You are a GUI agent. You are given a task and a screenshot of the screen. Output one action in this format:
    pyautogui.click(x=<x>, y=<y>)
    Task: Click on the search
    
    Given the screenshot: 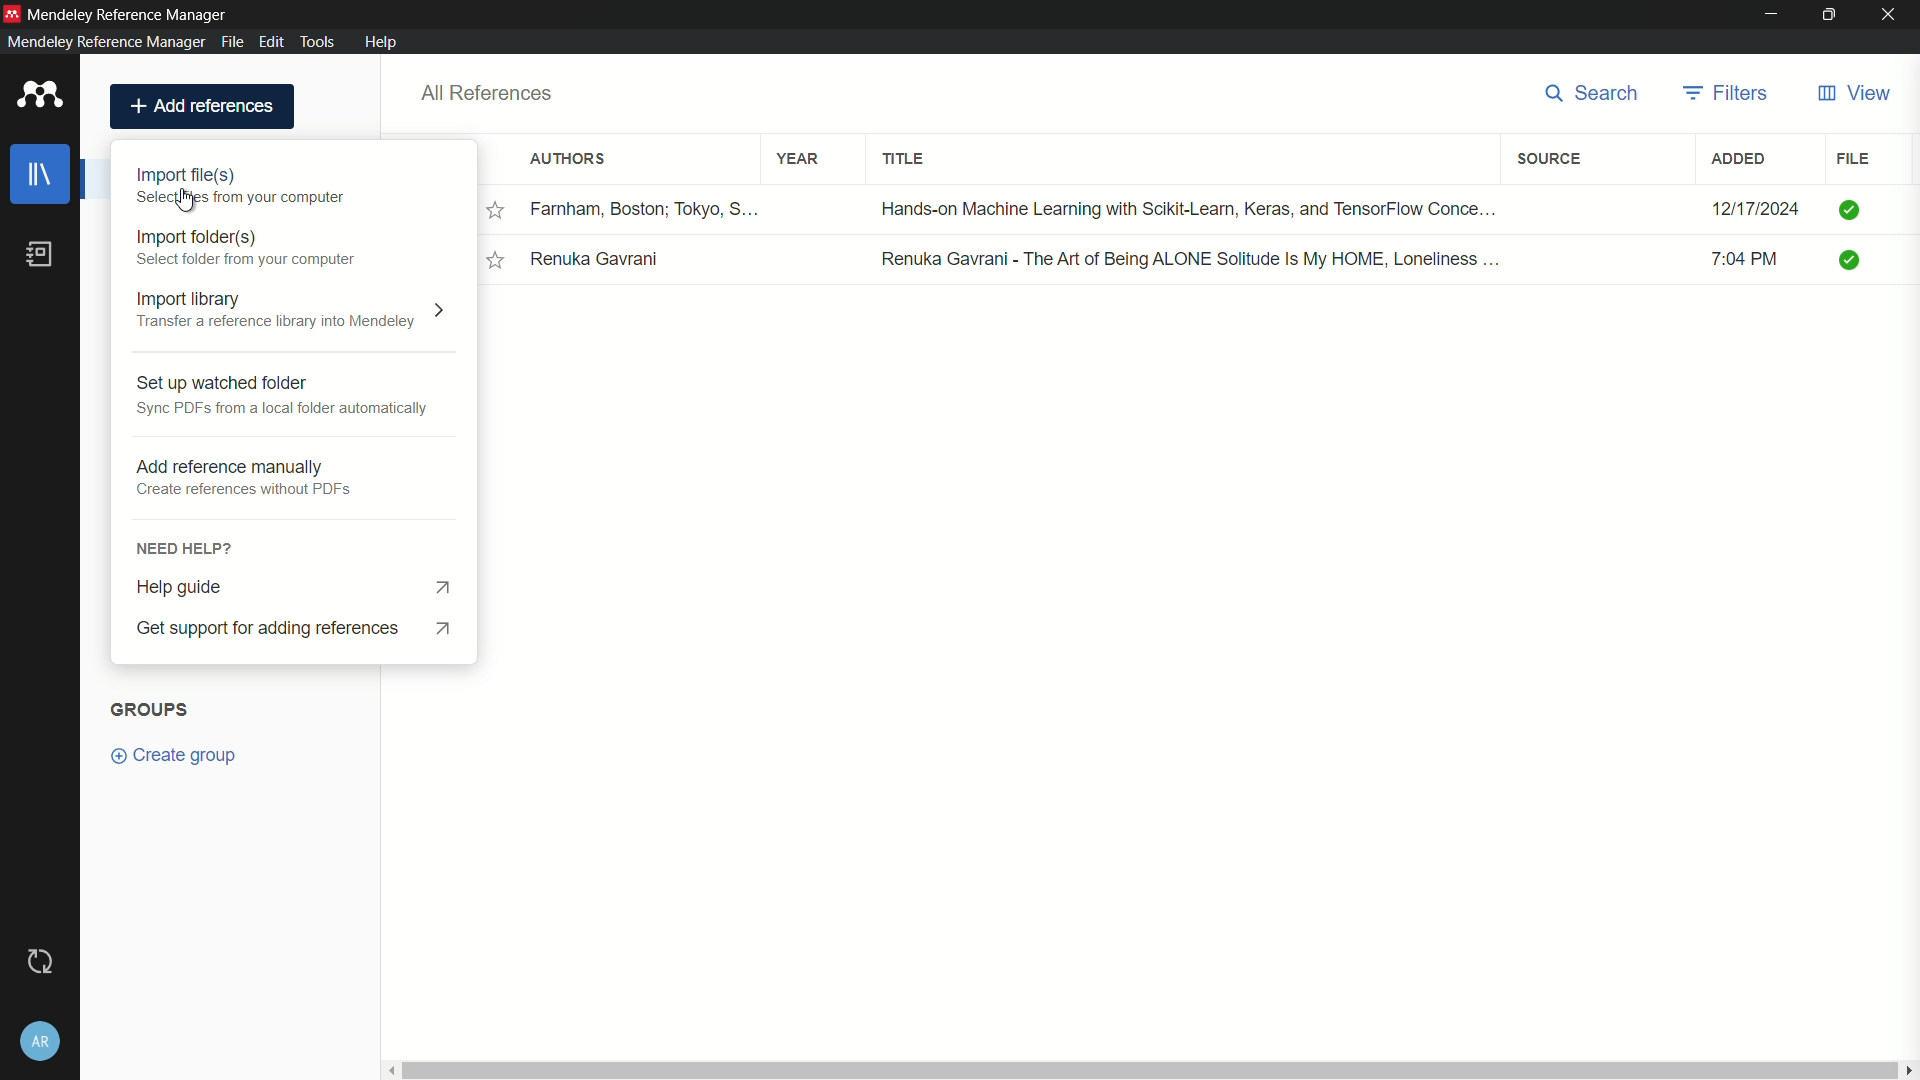 What is the action you would take?
    pyautogui.click(x=1598, y=95)
    